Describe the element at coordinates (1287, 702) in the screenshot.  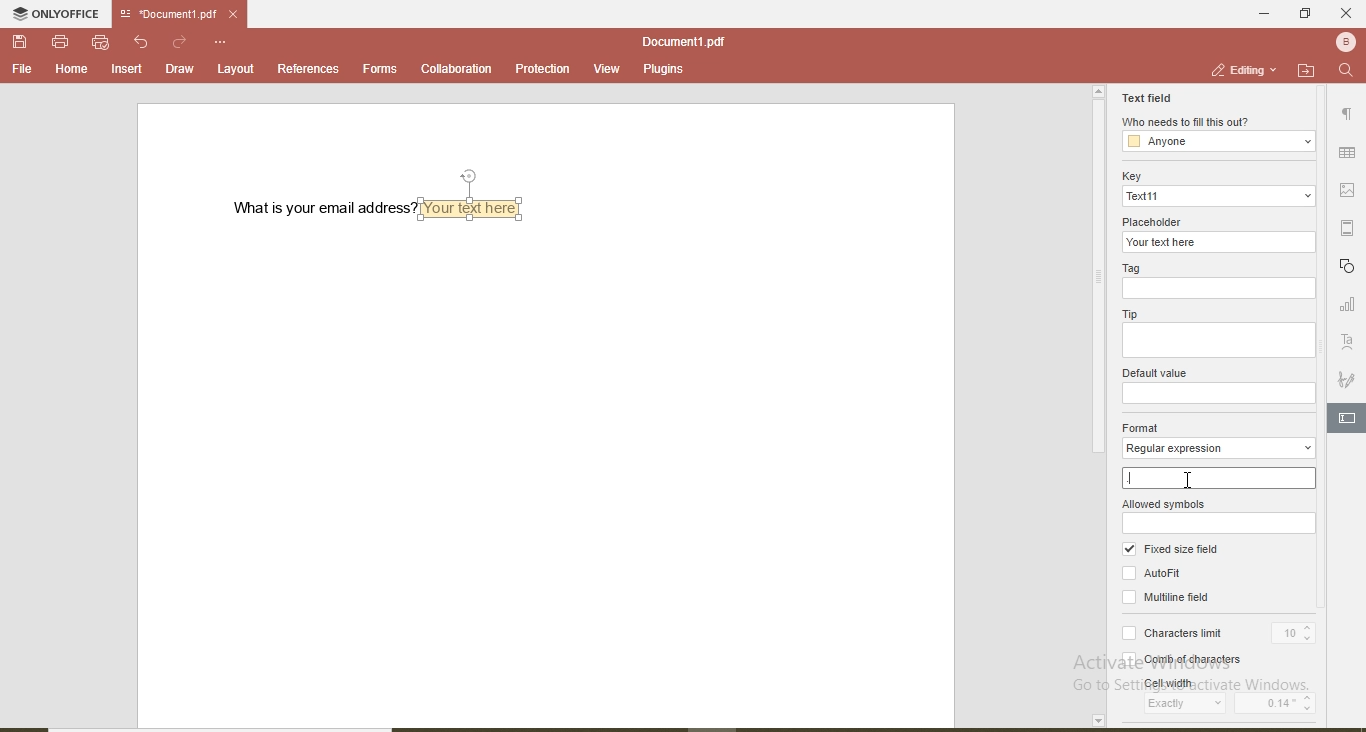
I see `0.14` at that location.